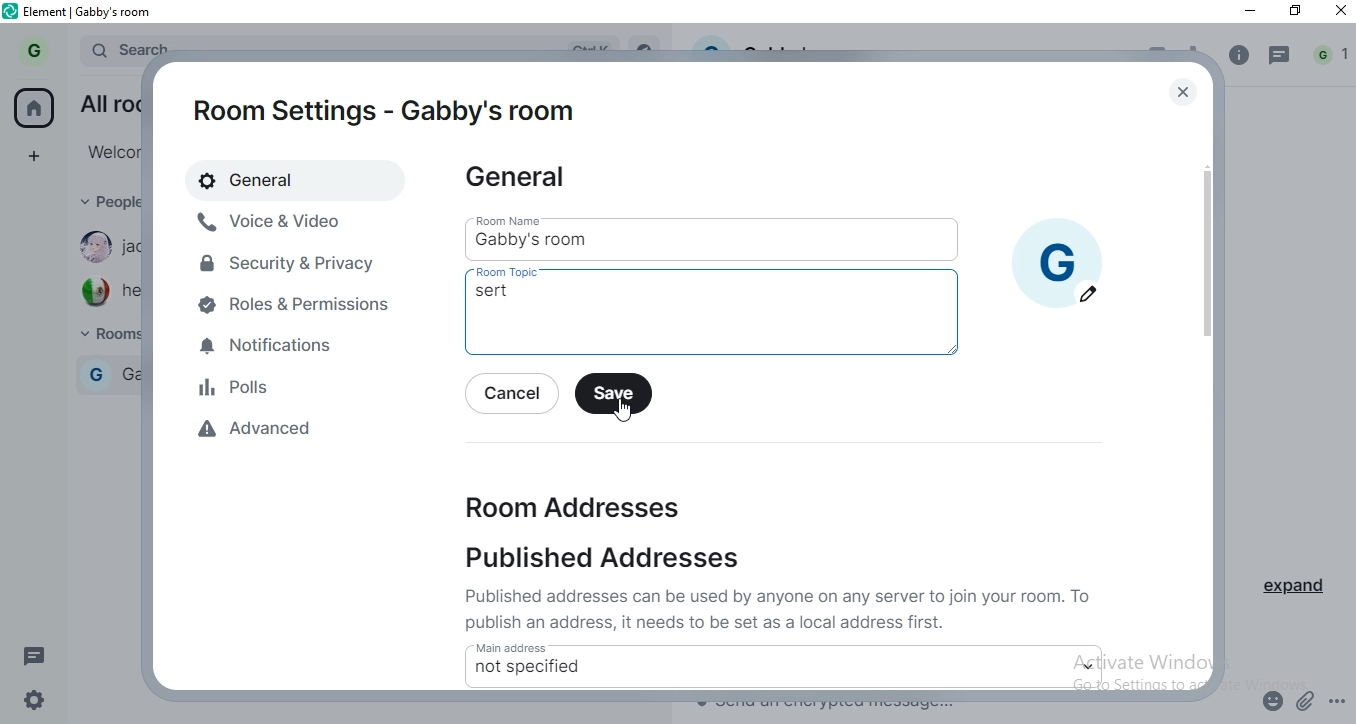 This screenshot has height=724, width=1356. Describe the element at coordinates (621, 646) in the screenshot. I see `main address` at that location.